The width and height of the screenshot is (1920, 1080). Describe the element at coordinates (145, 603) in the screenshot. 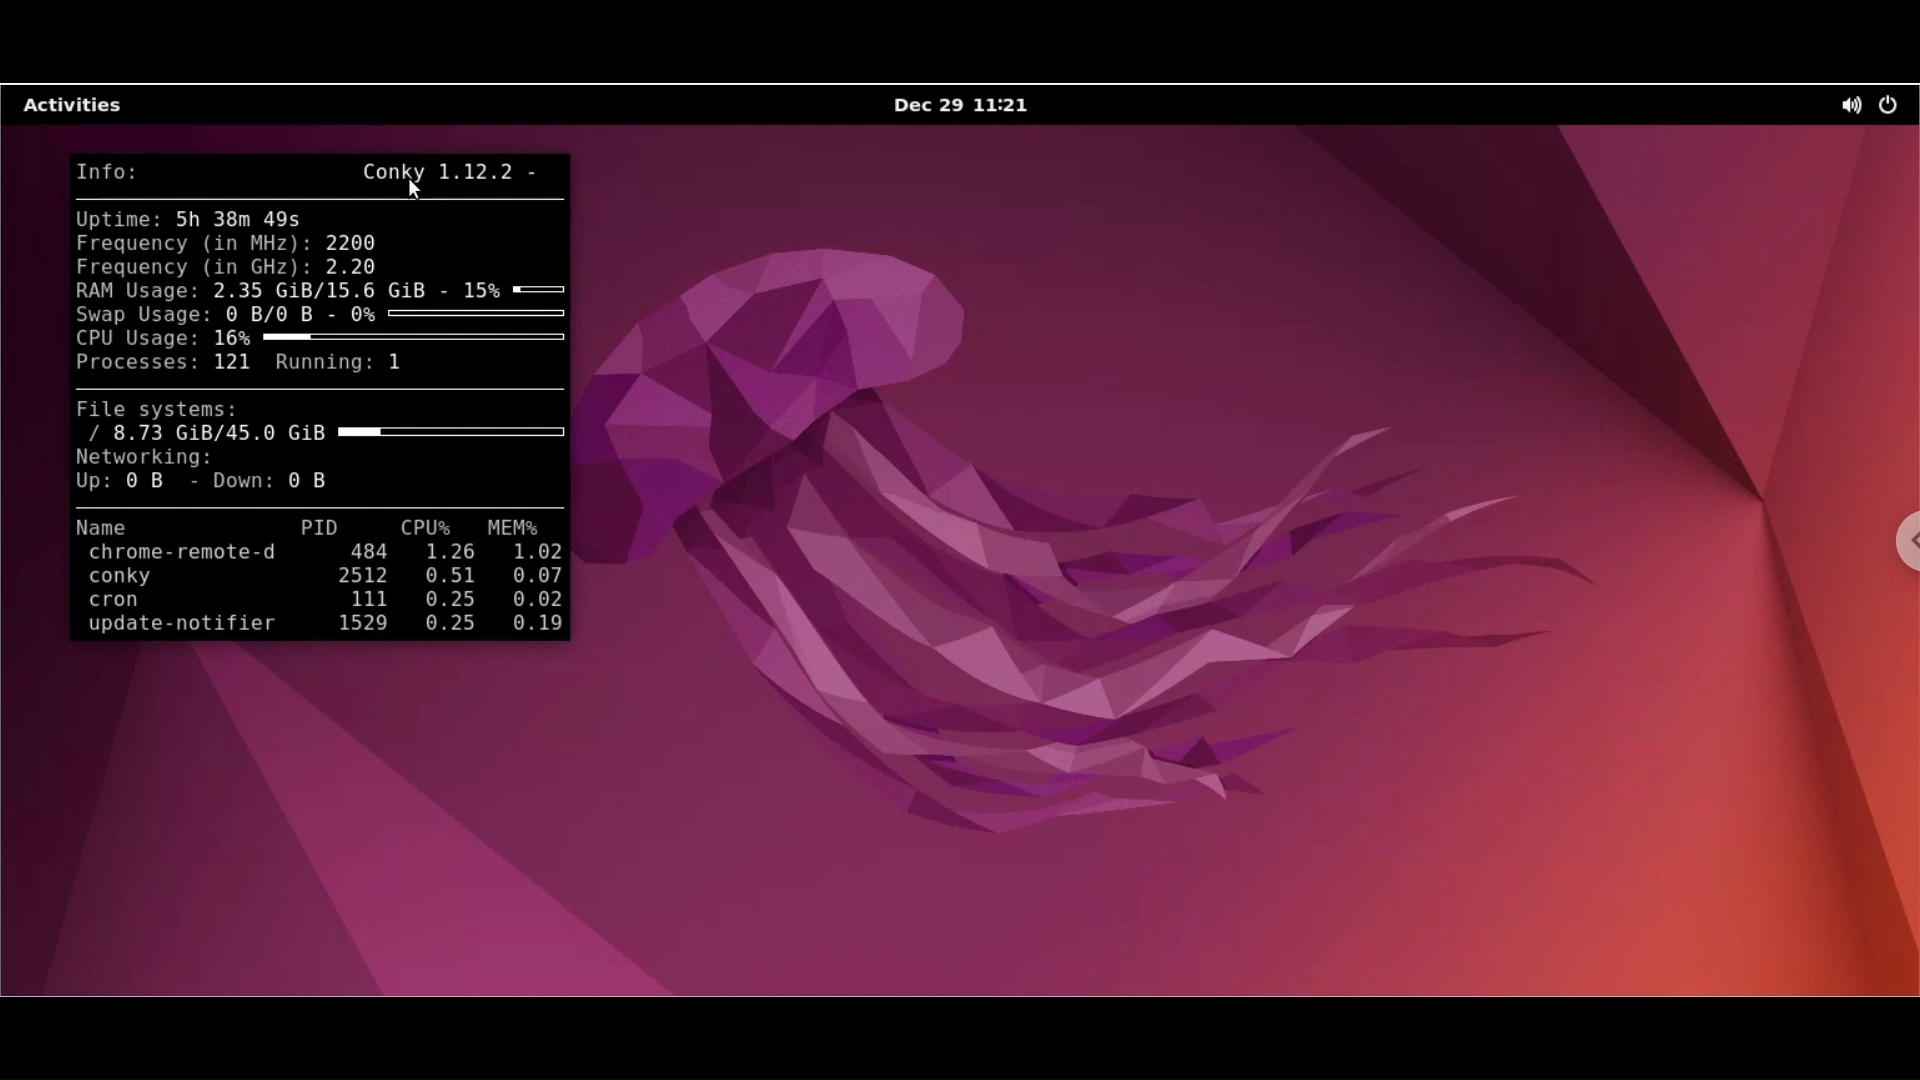

I see `cron` at that location.